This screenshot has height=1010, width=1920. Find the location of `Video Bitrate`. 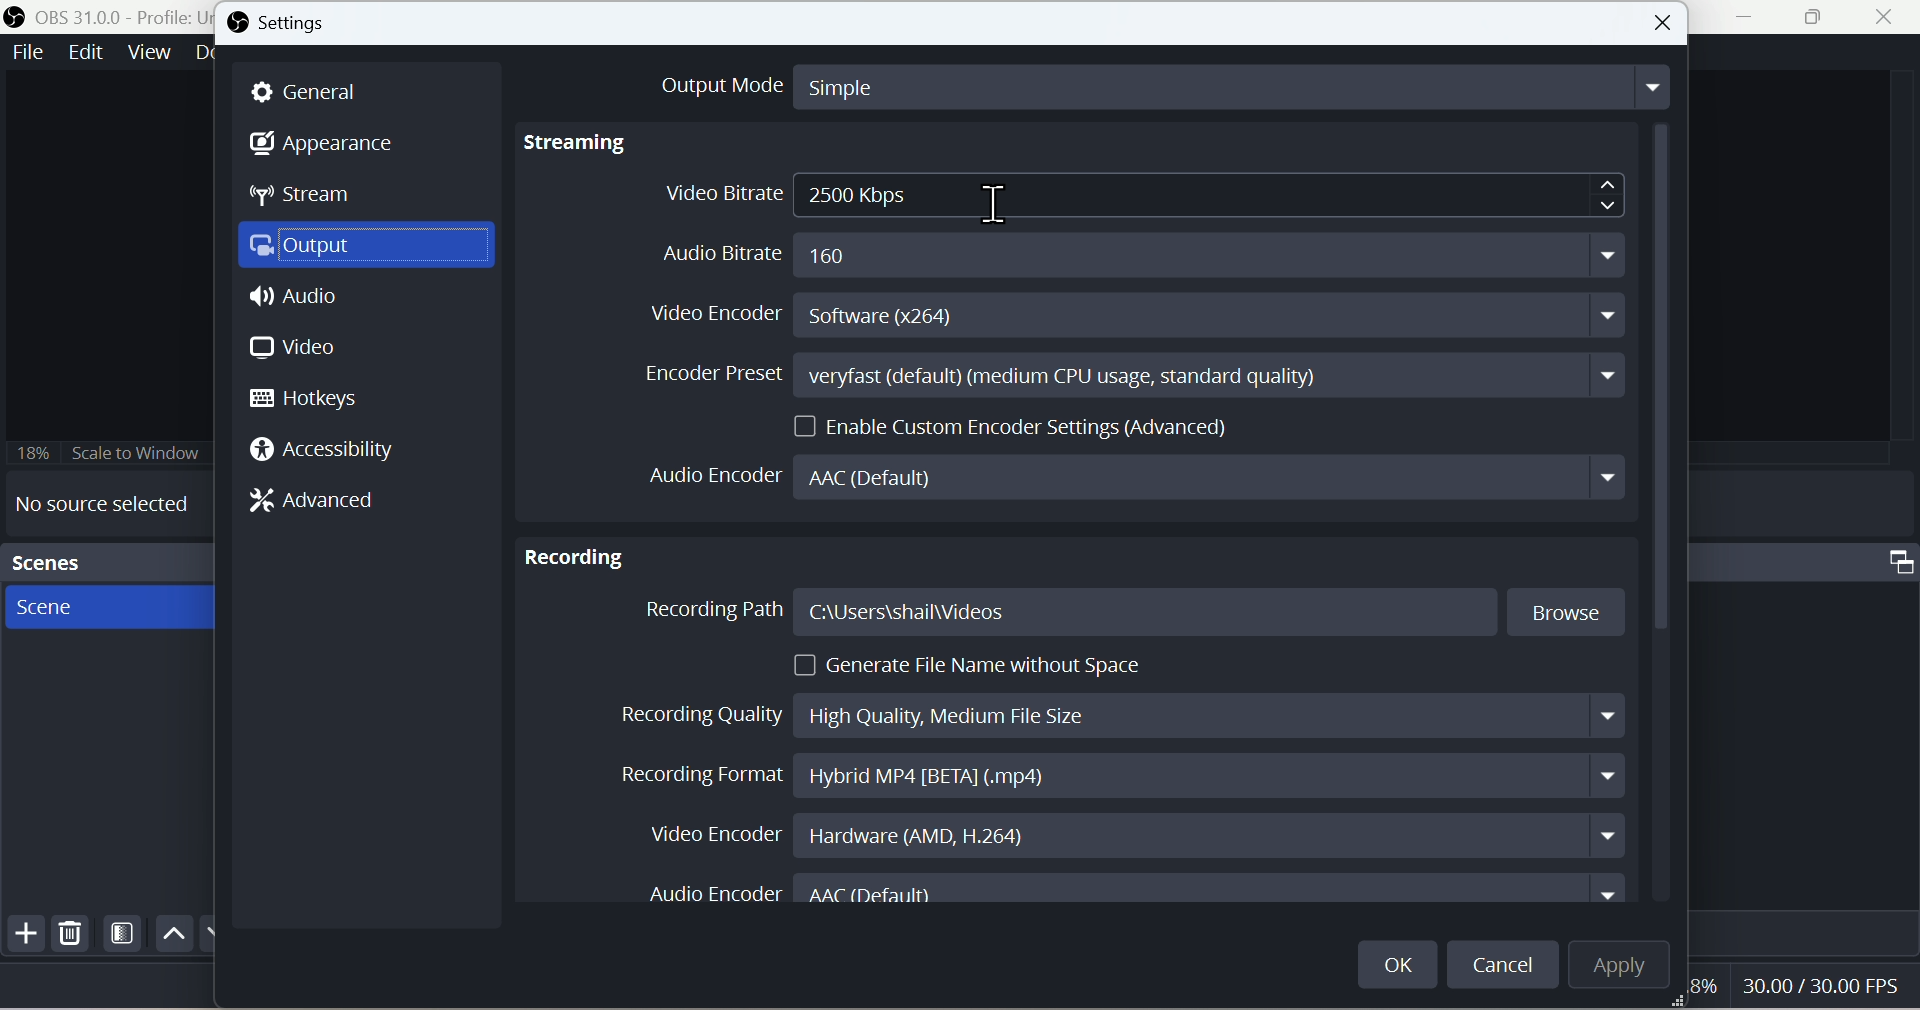

Video Bitrate is located at coordinates (1139, 196).